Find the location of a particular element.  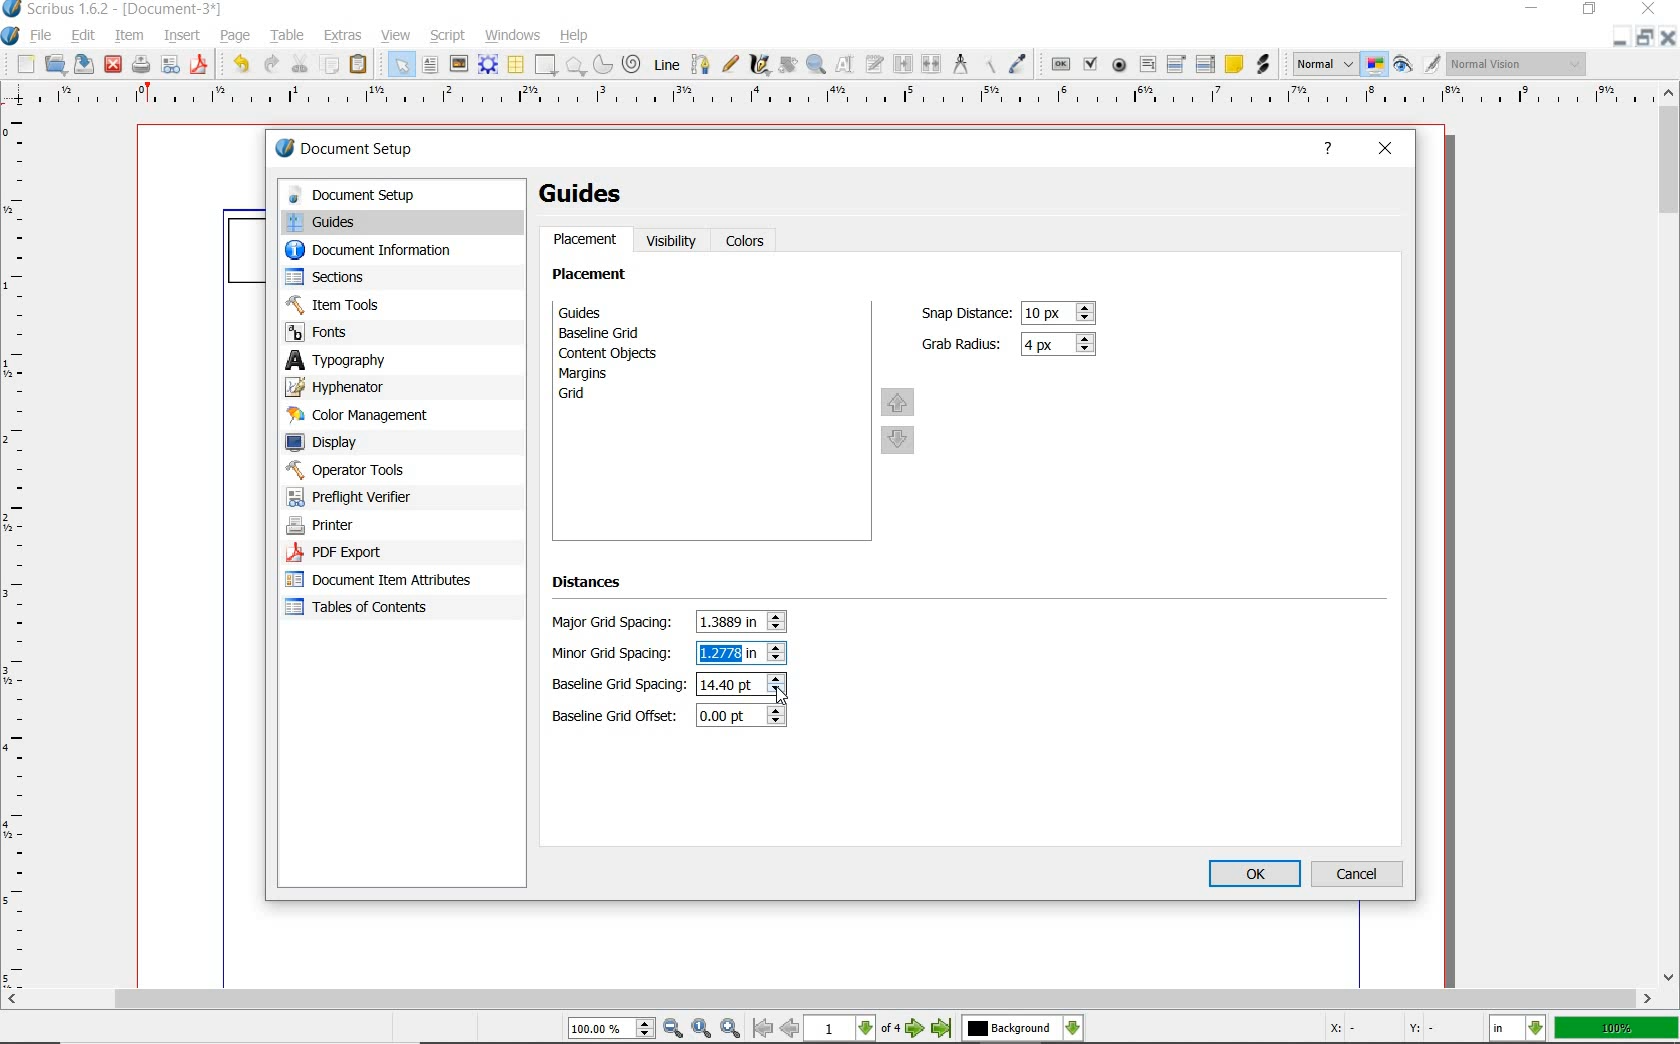

margins is located at coordinates (594, 373).